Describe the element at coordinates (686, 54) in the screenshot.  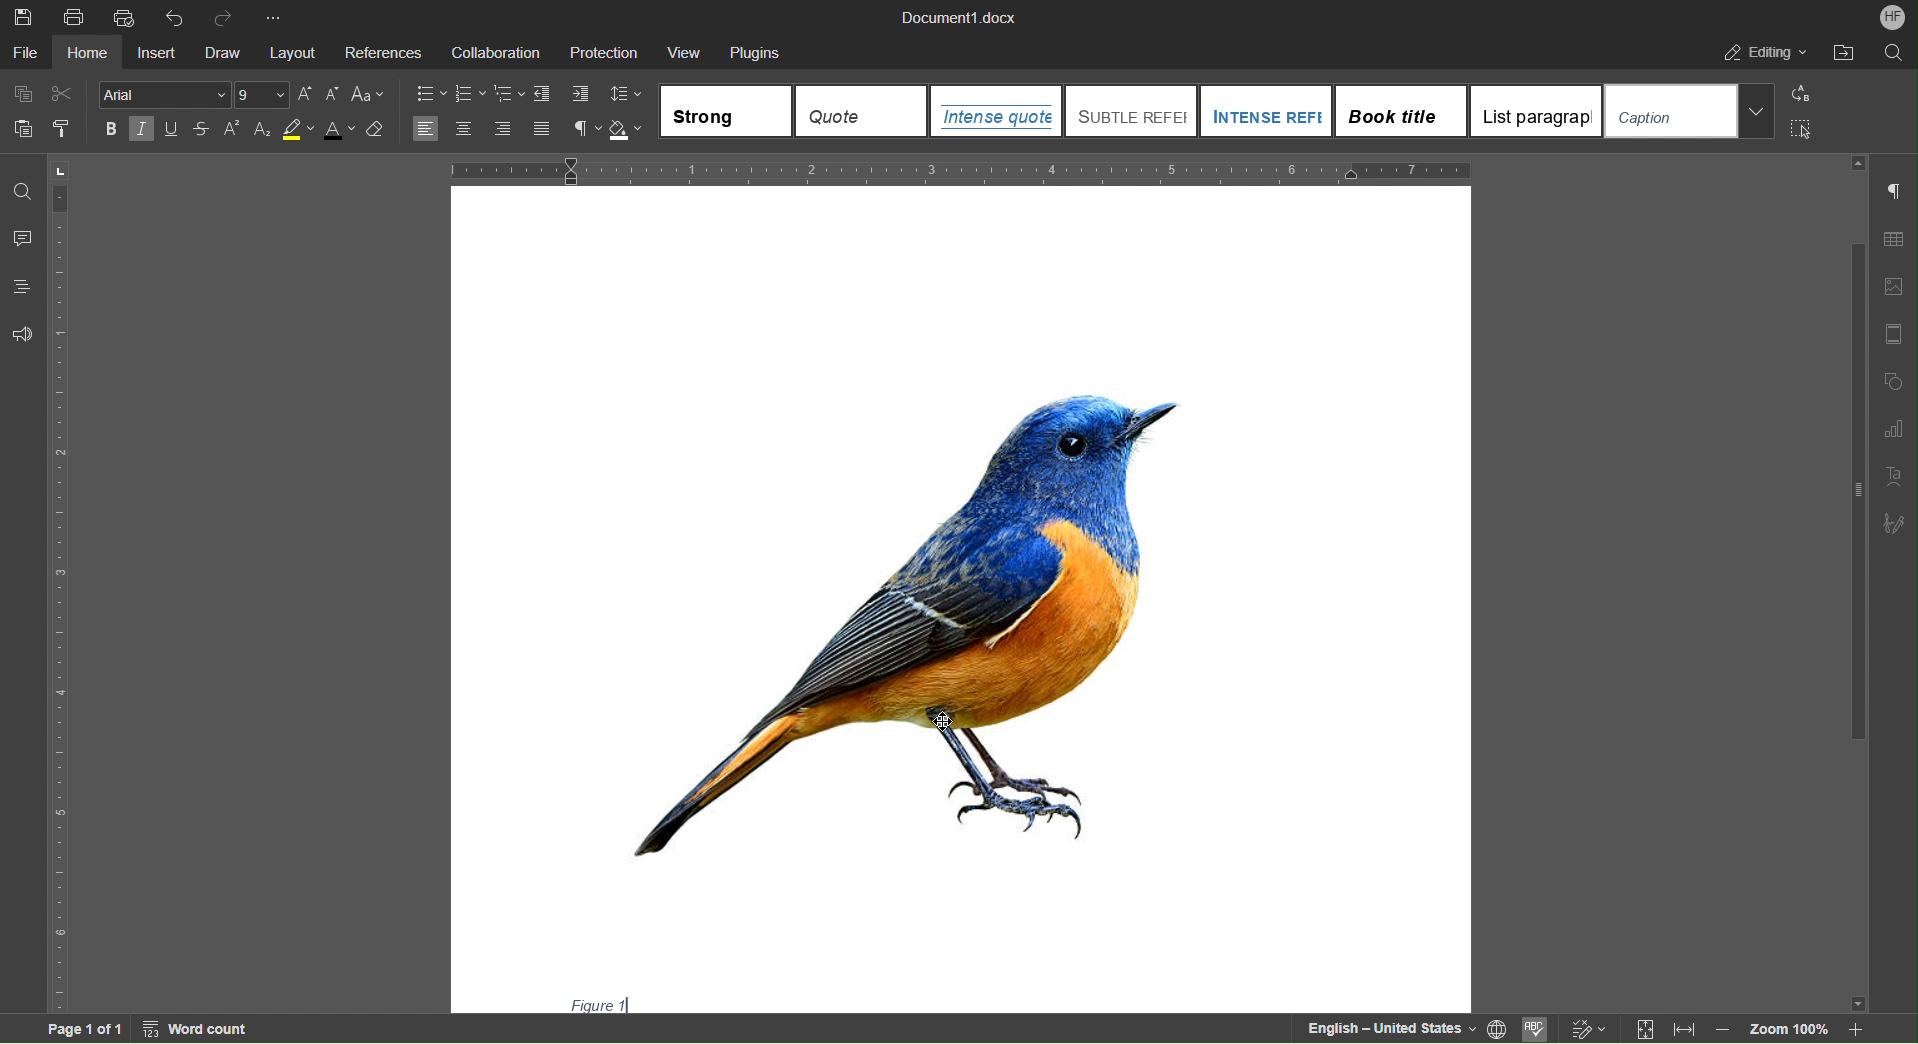
I see `View` at that location.